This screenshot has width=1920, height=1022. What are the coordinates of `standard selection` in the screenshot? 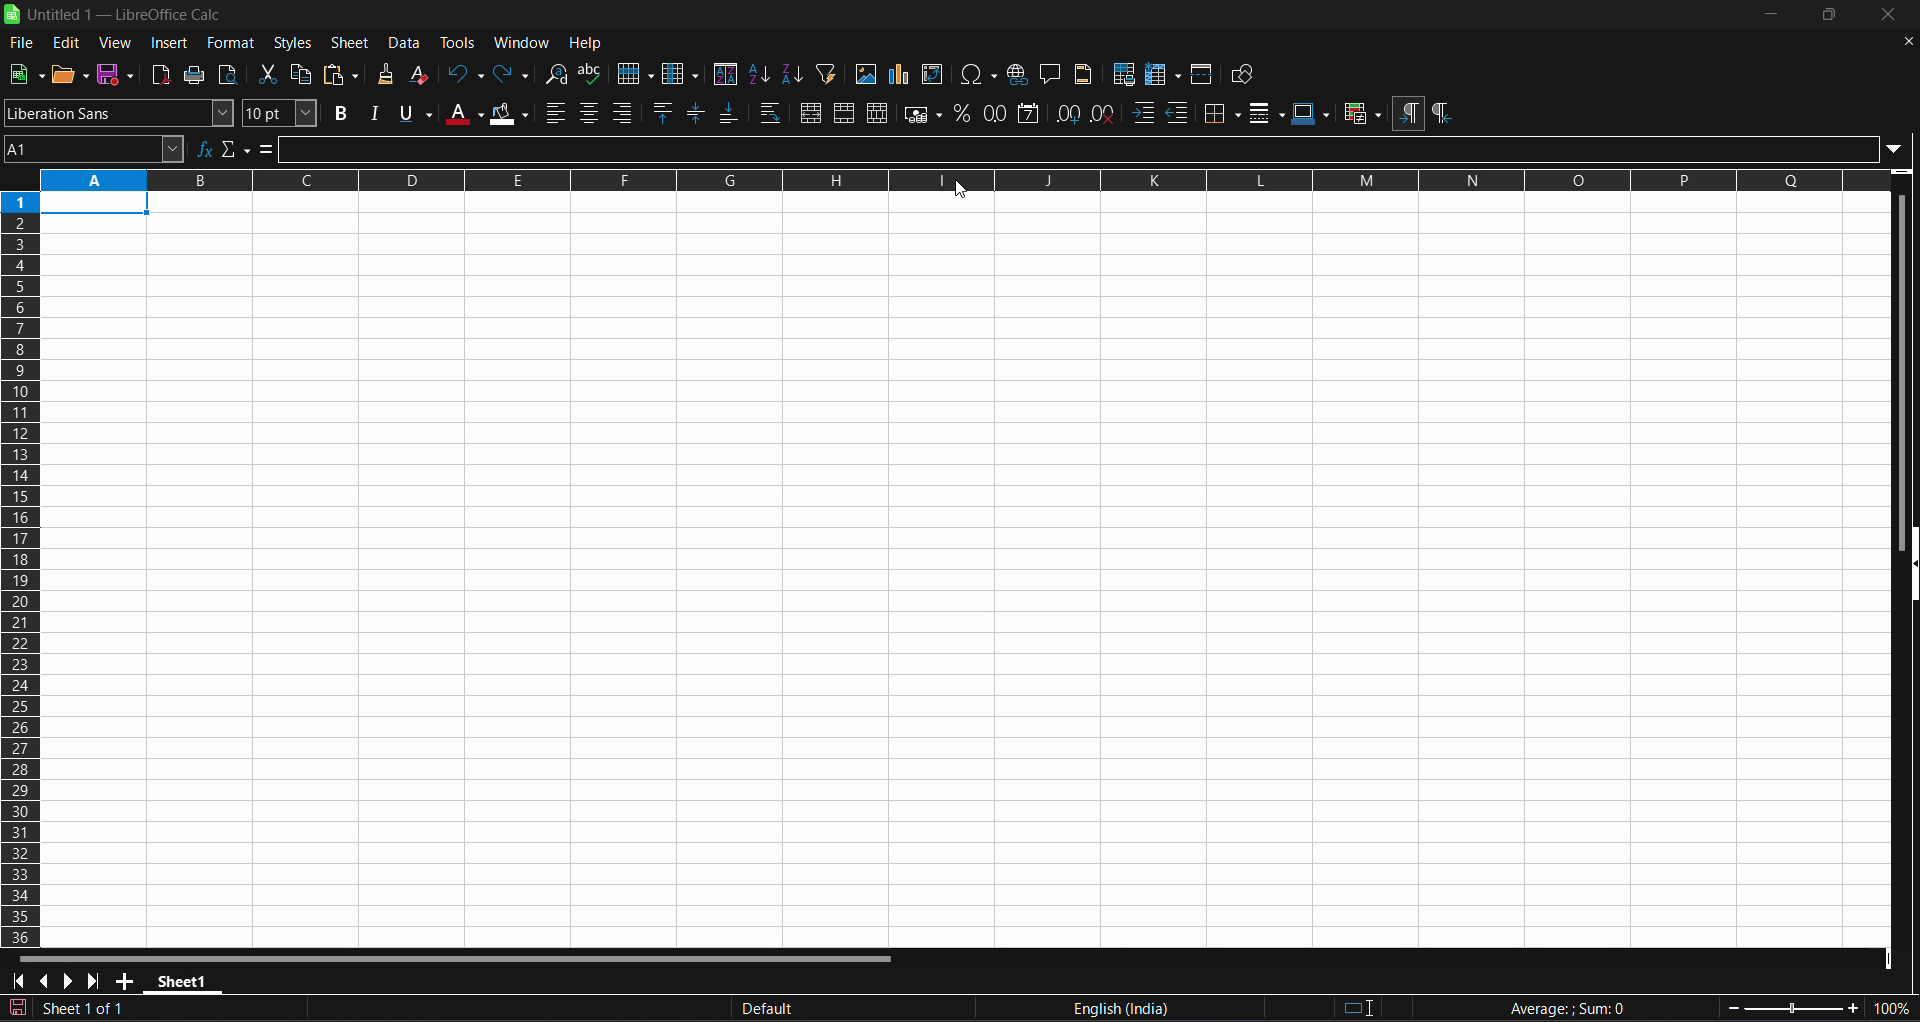 It's located at (1375, 1007).